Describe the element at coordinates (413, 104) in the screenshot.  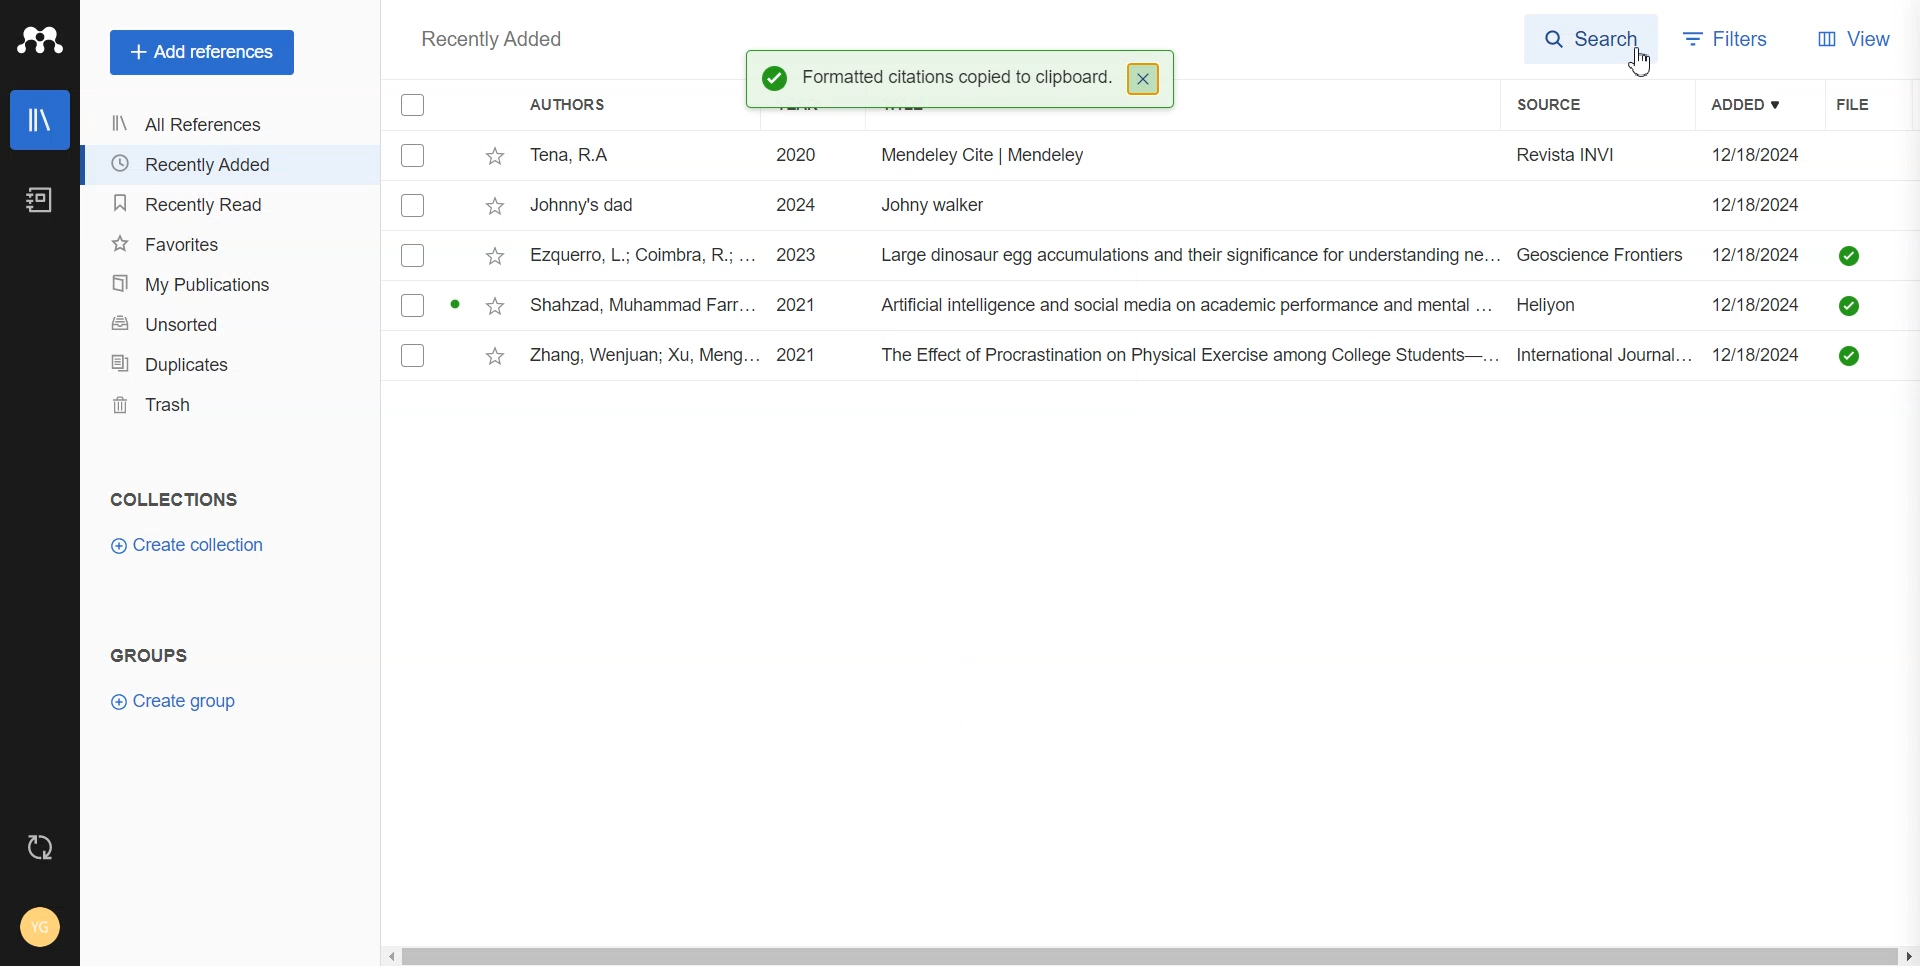
I see `Checkbox` at that location.